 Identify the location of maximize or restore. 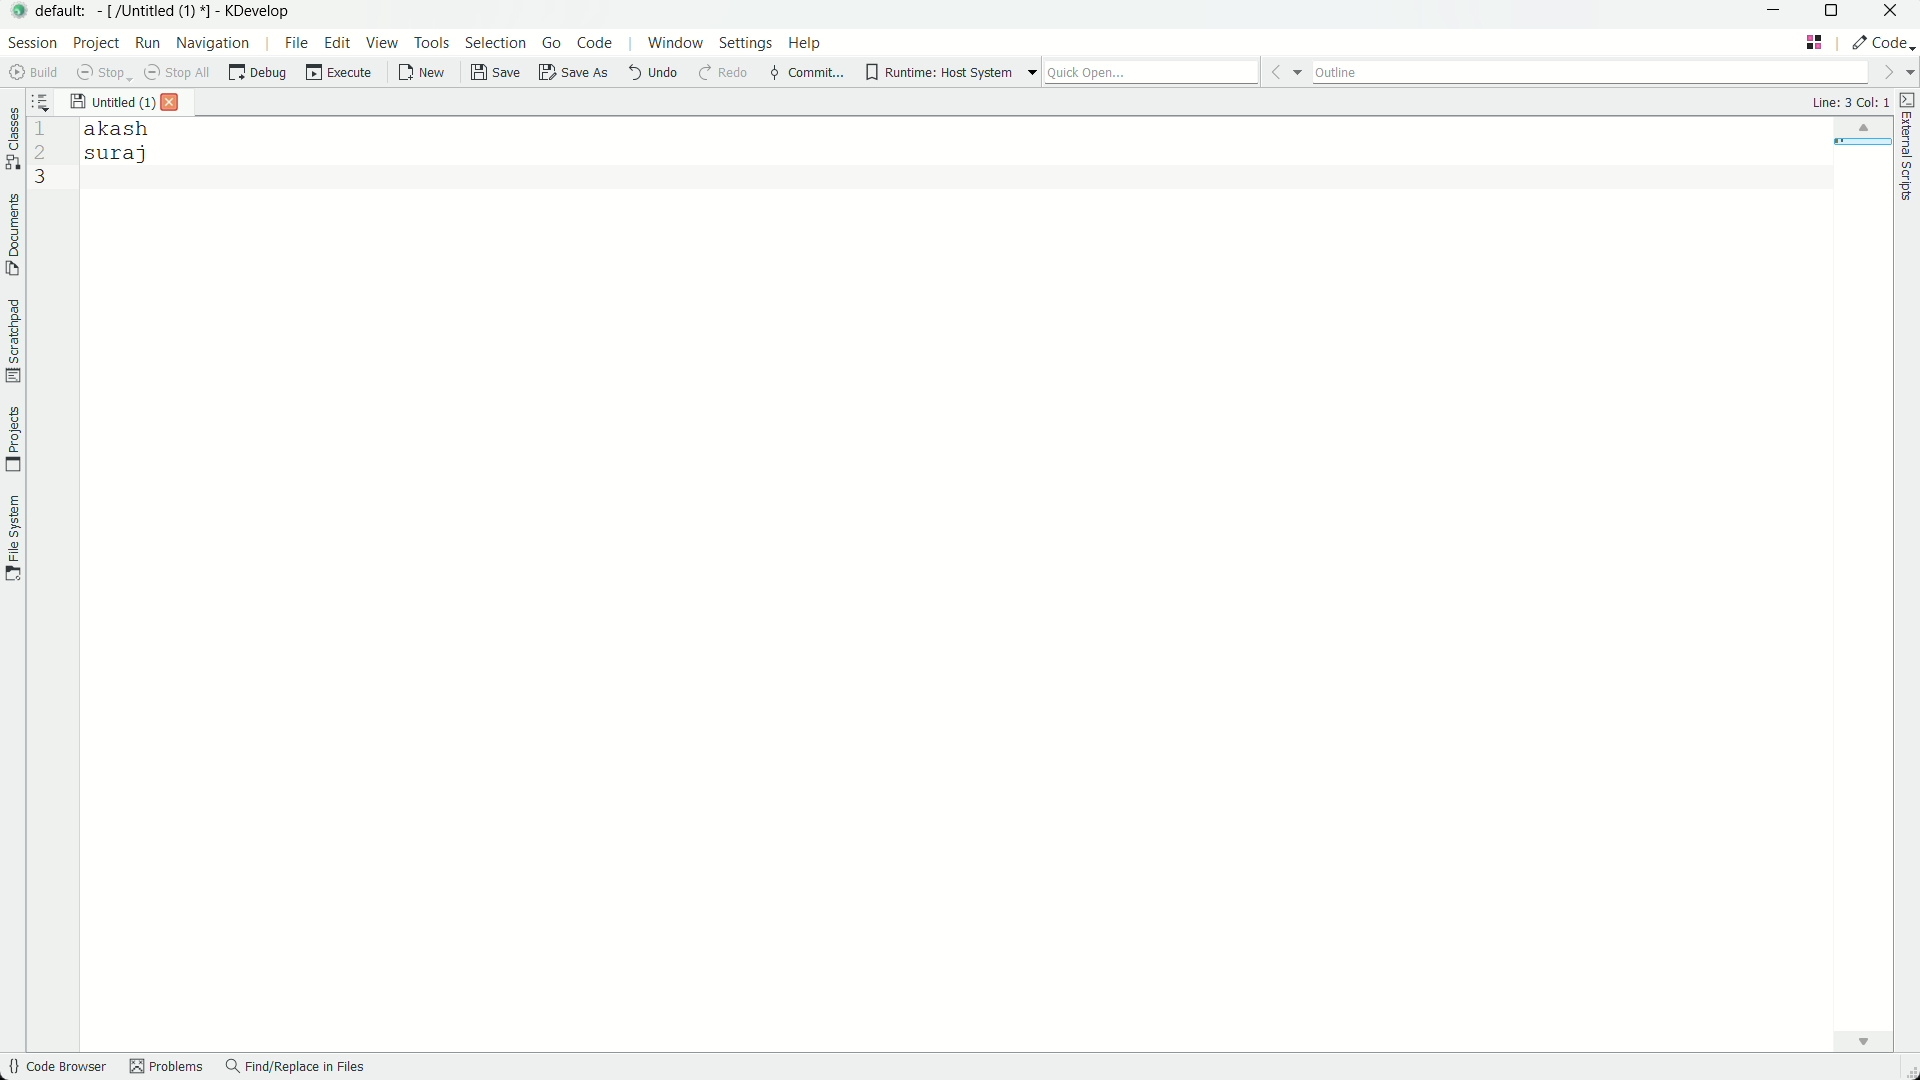
(1834, 14).